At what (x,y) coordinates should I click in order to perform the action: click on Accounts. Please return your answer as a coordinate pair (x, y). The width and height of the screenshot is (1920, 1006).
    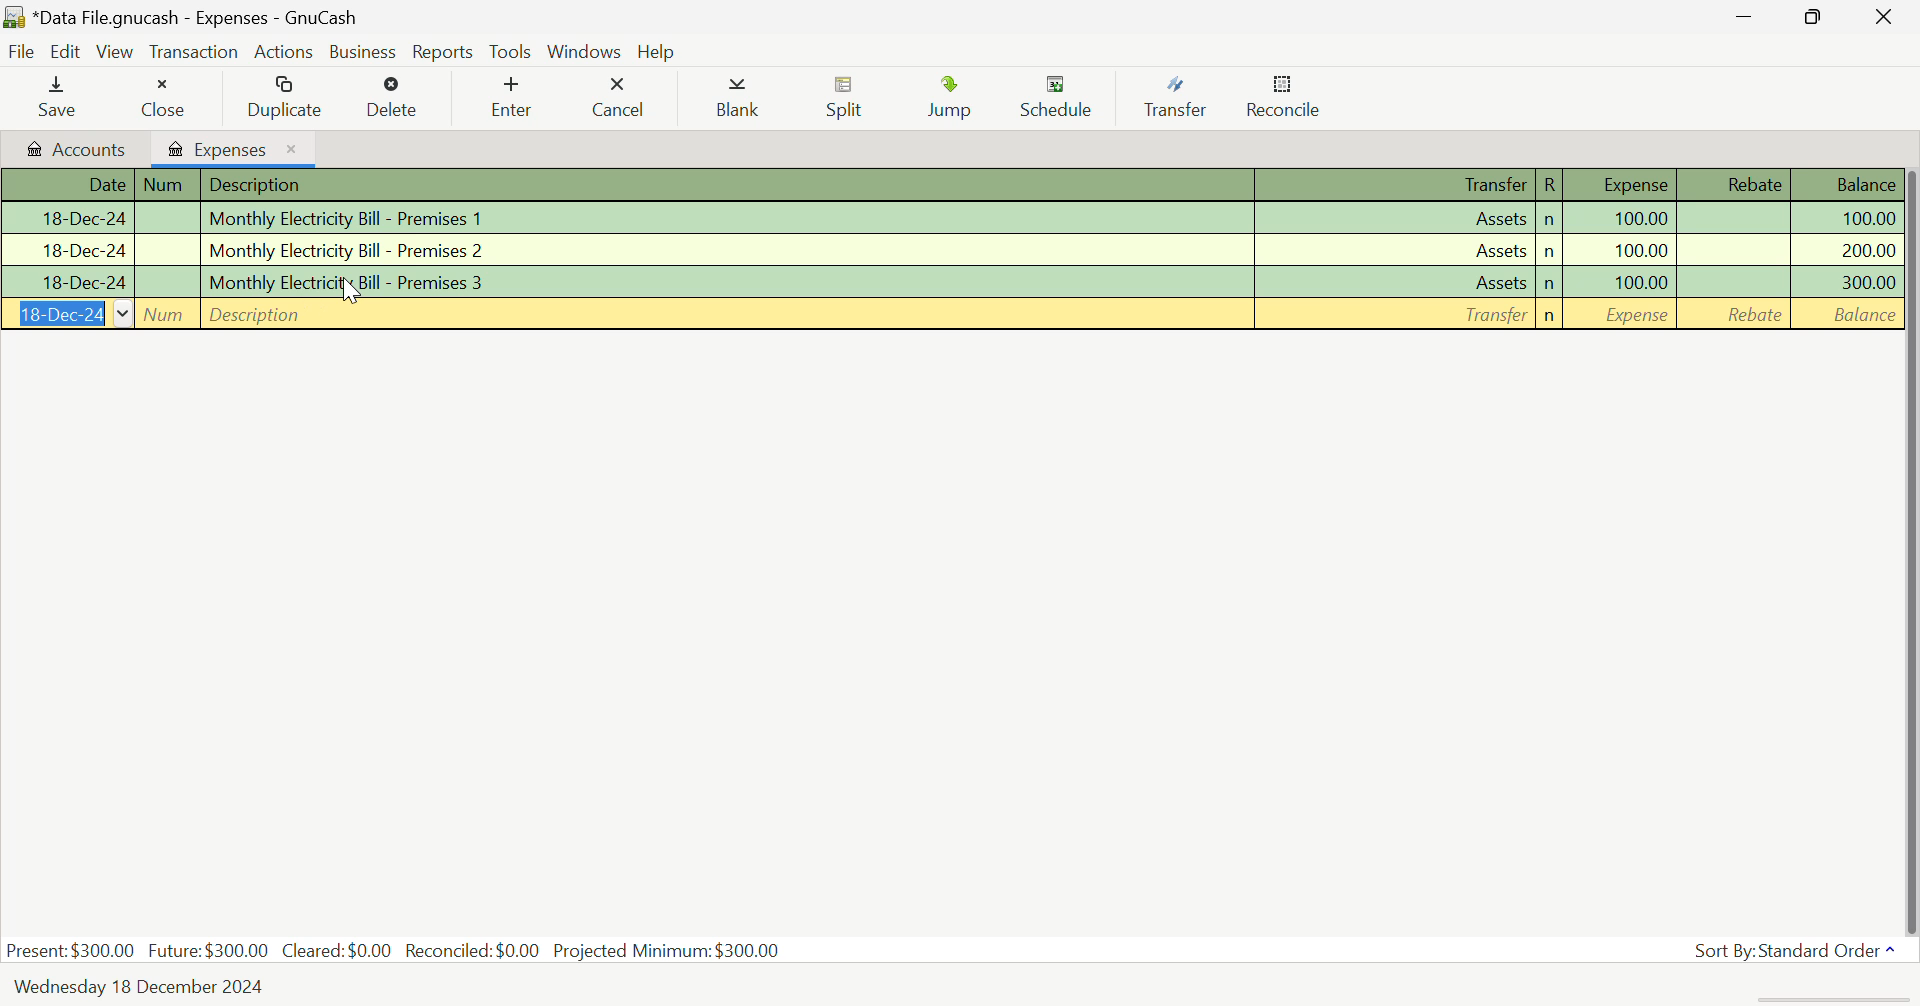
    Looking at the image, I should click on (73, 149).